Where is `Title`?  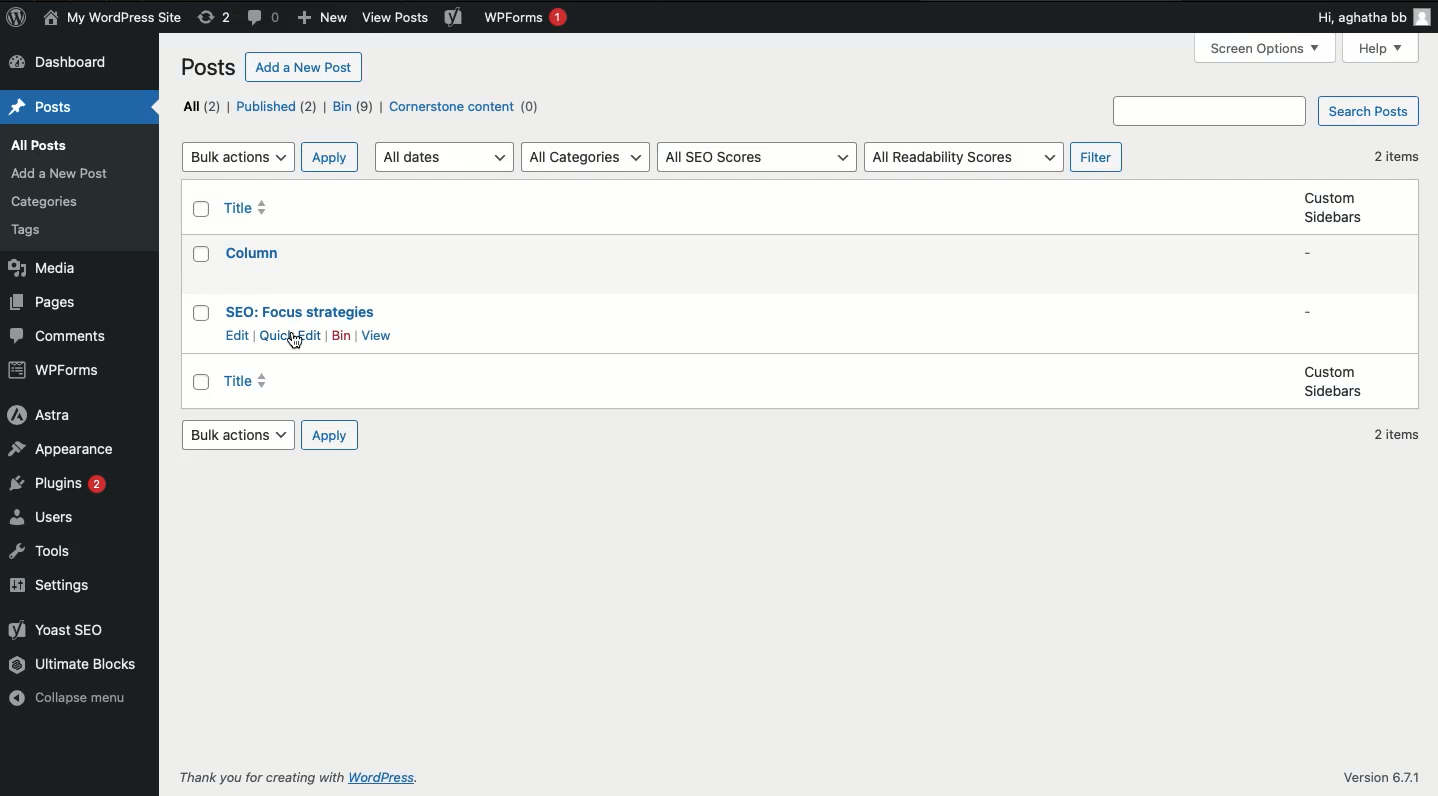 Title is located at coordinates (251, 208).